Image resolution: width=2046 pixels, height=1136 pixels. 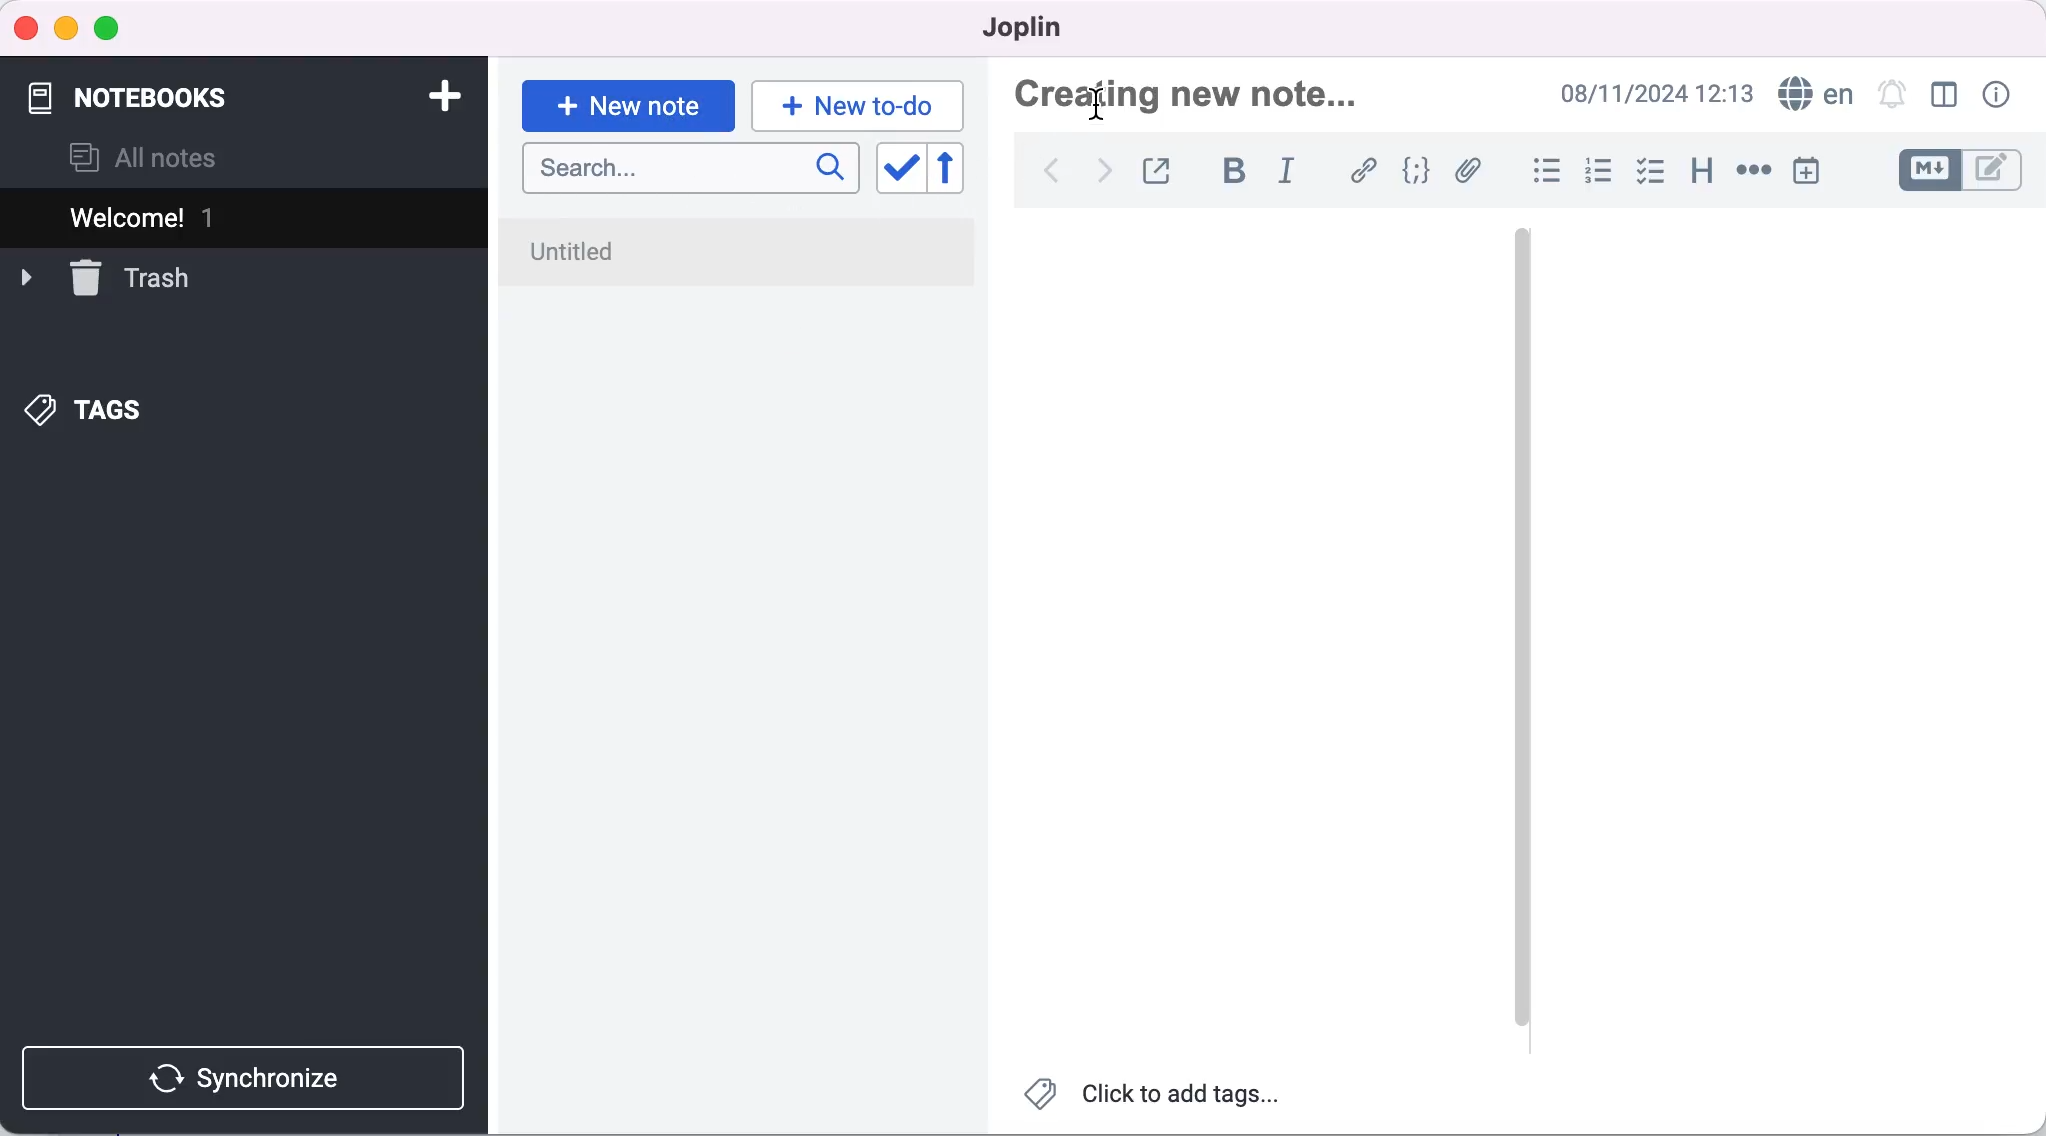 I want to click on all notes, so click(x=144, y=158).